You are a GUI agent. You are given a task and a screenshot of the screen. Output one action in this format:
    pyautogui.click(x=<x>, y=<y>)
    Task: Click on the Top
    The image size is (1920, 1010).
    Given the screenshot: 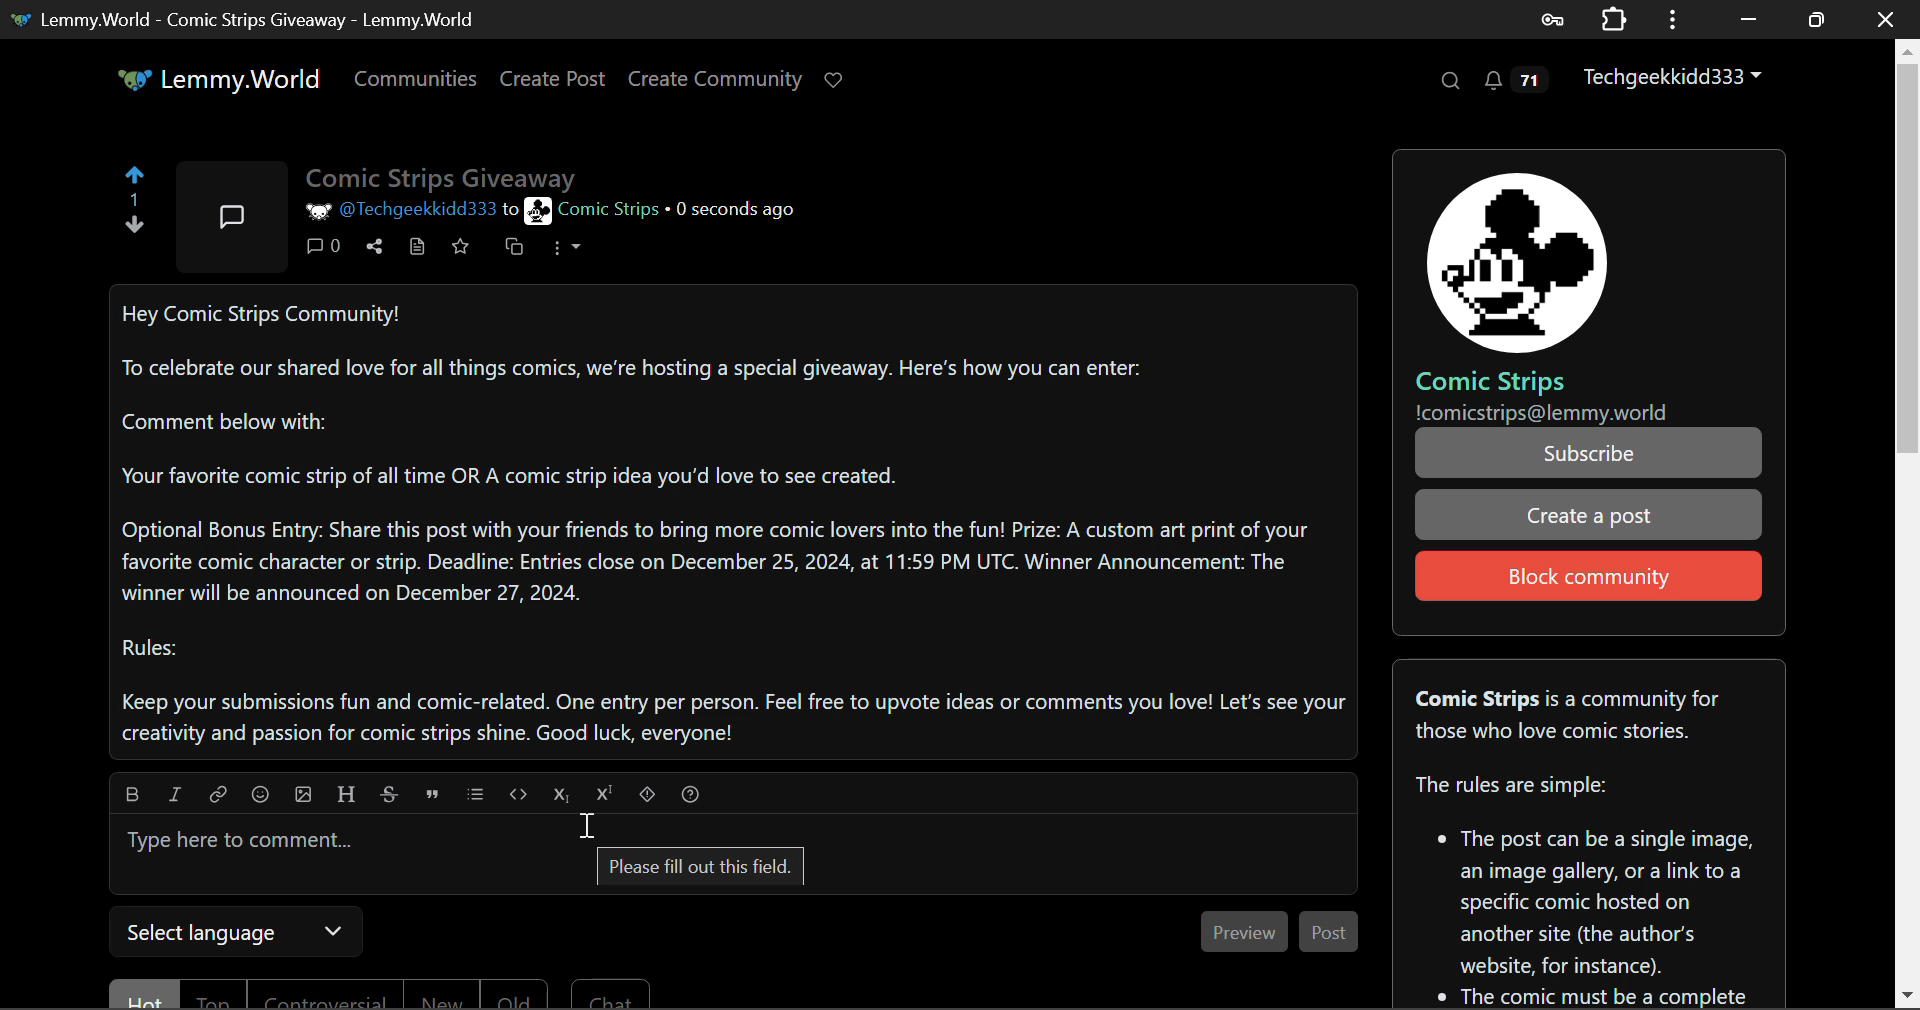 What is the action you would take?
    pyautogui.click(x=215, y=995)
    